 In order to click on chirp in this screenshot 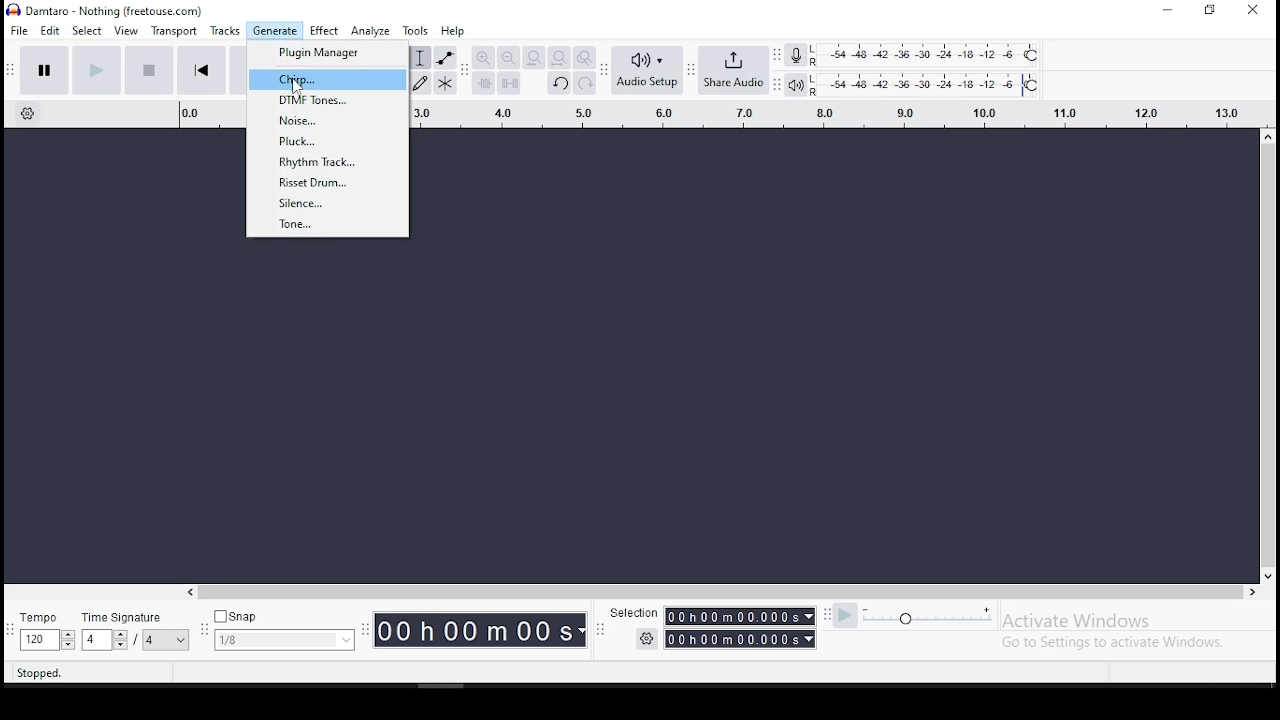, I will do `click(328, 78)`.